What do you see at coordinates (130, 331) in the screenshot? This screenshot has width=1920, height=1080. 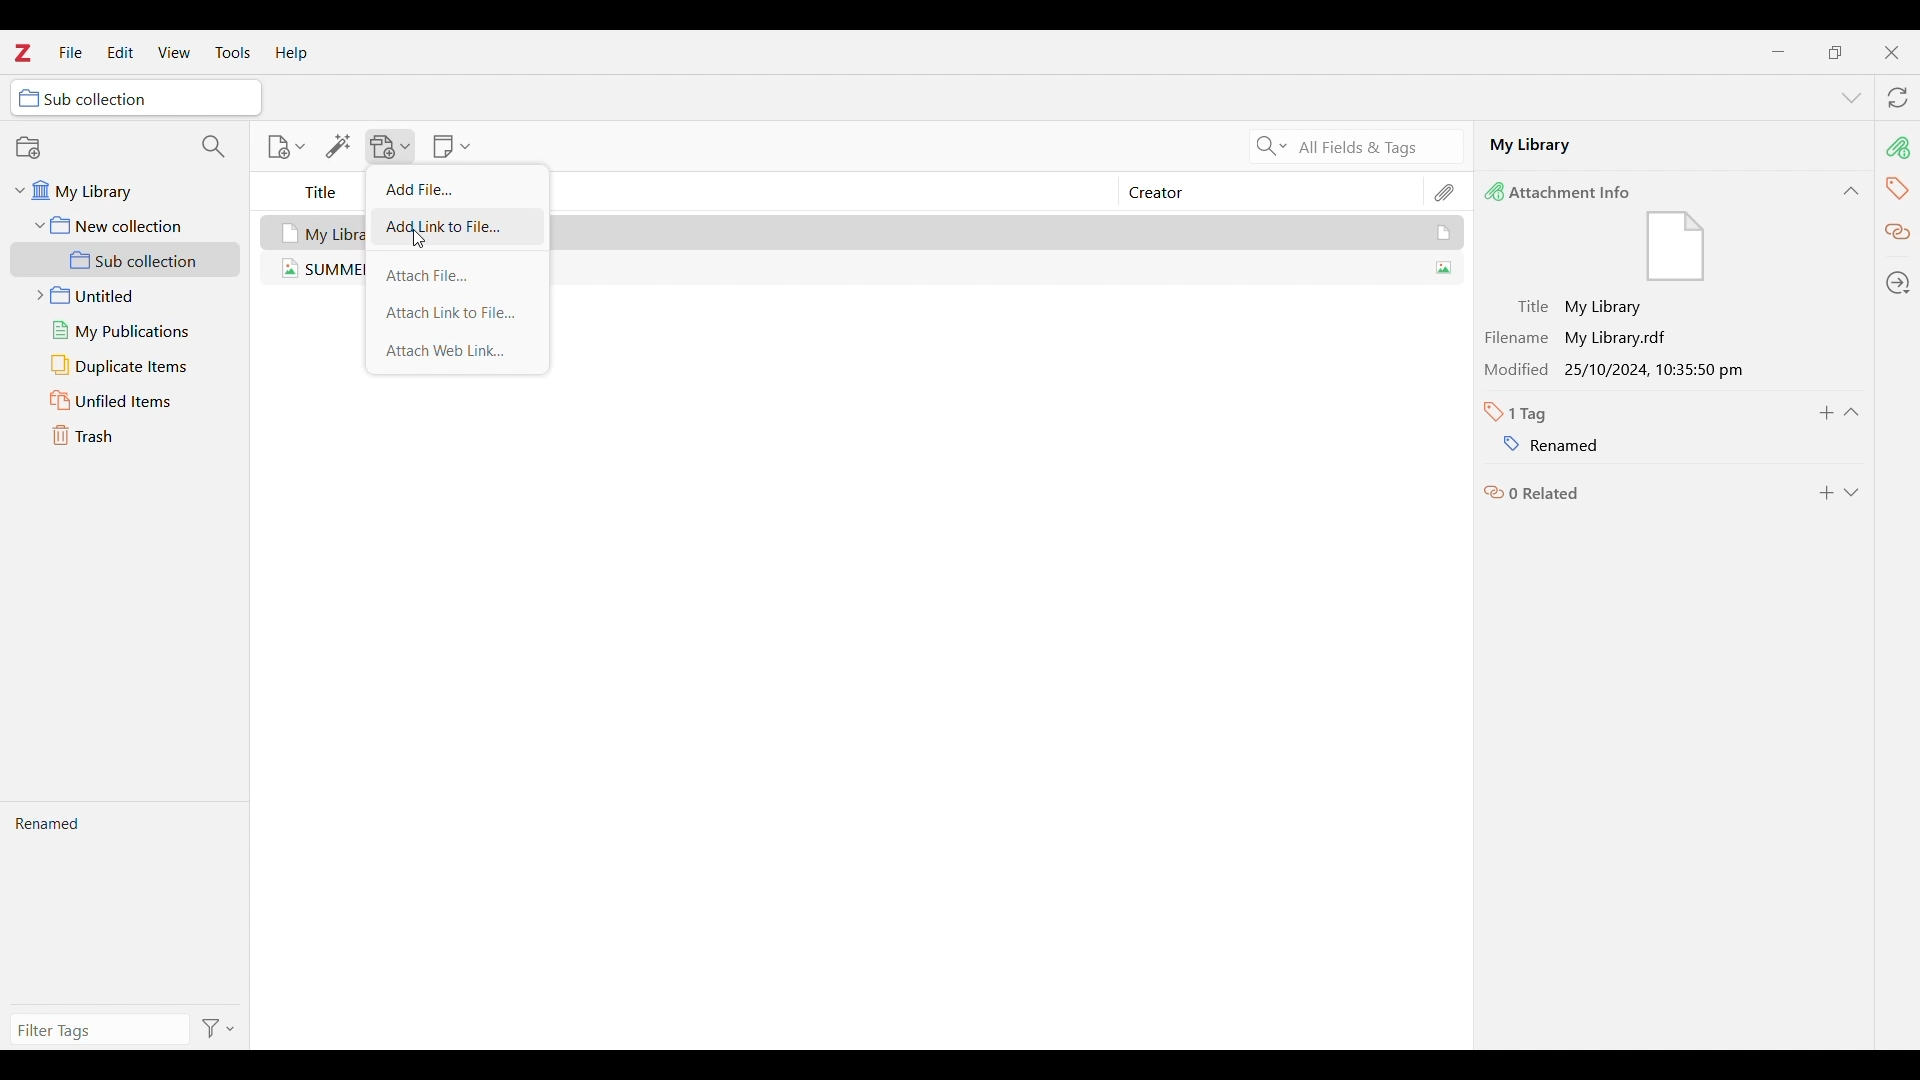 I see `My publications folder` at bounding box center [130, 331].